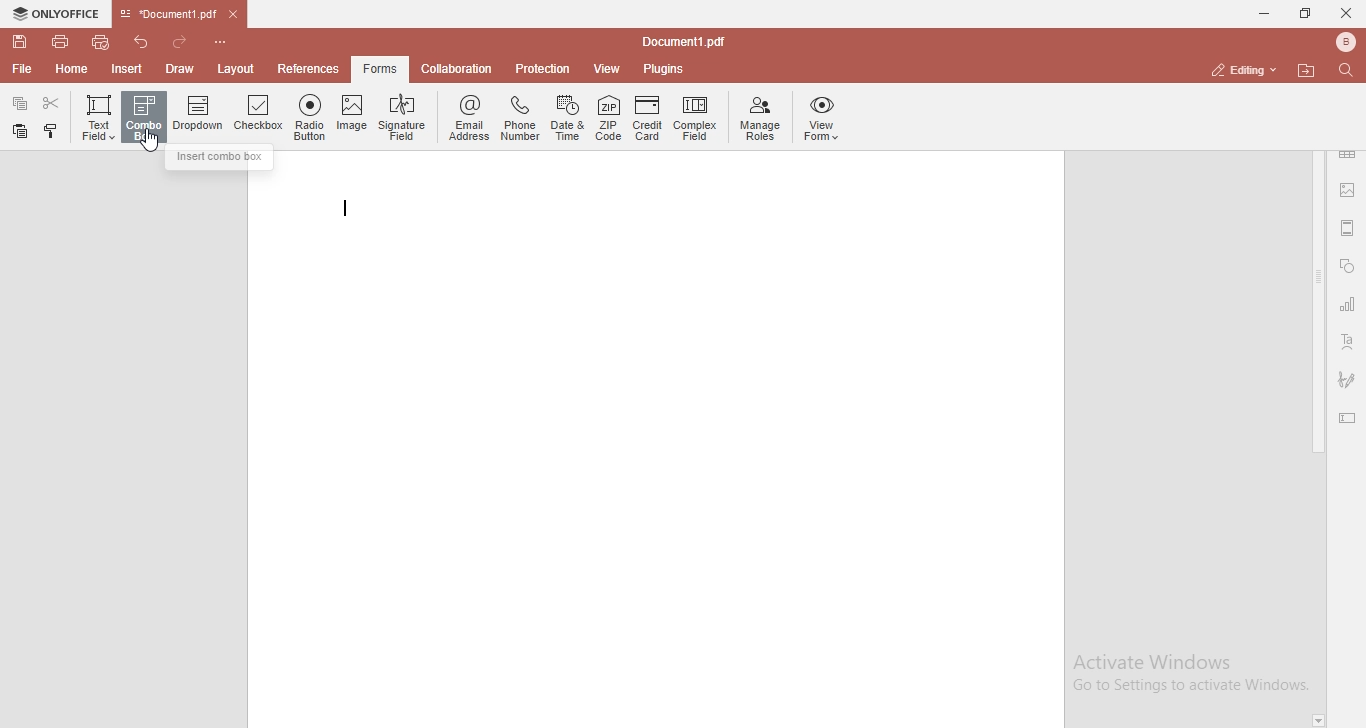 The image size is (1366, 728). What do you see at coordinates (1348, 226) in the screenshot?
I see `margin` at bounding box center [1348, 226].